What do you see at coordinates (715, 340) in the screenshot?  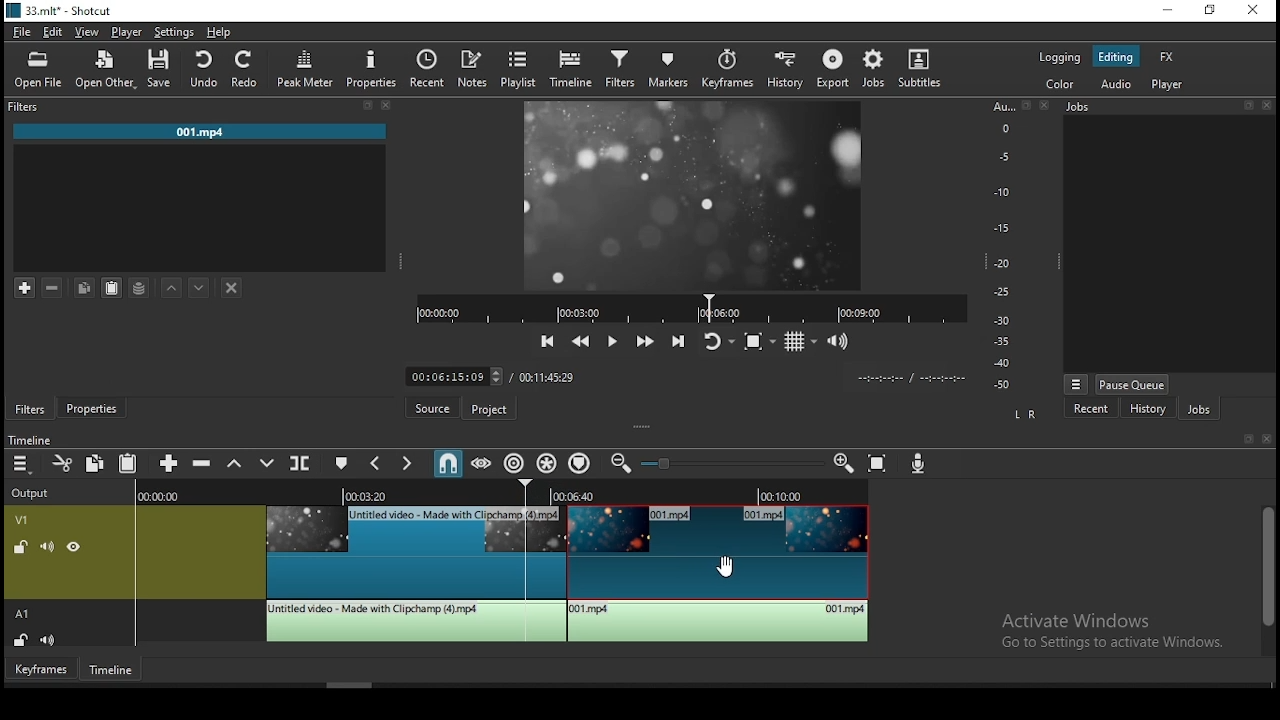 I see `toggle player looping` at bounding box center [715, 340].